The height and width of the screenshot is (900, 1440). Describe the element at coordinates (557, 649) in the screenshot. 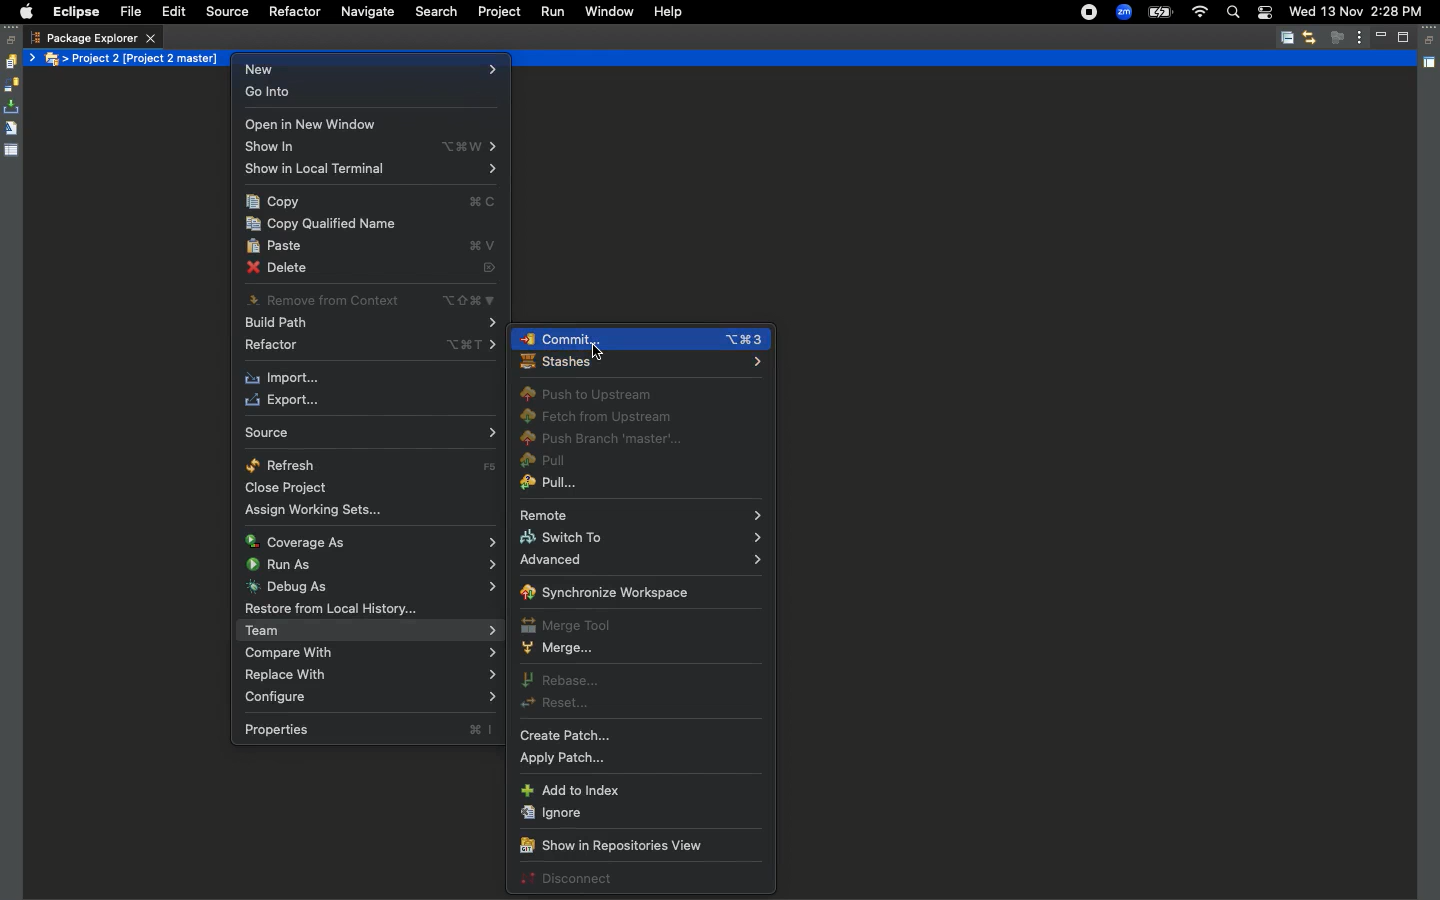

I see `Merge` at that location.